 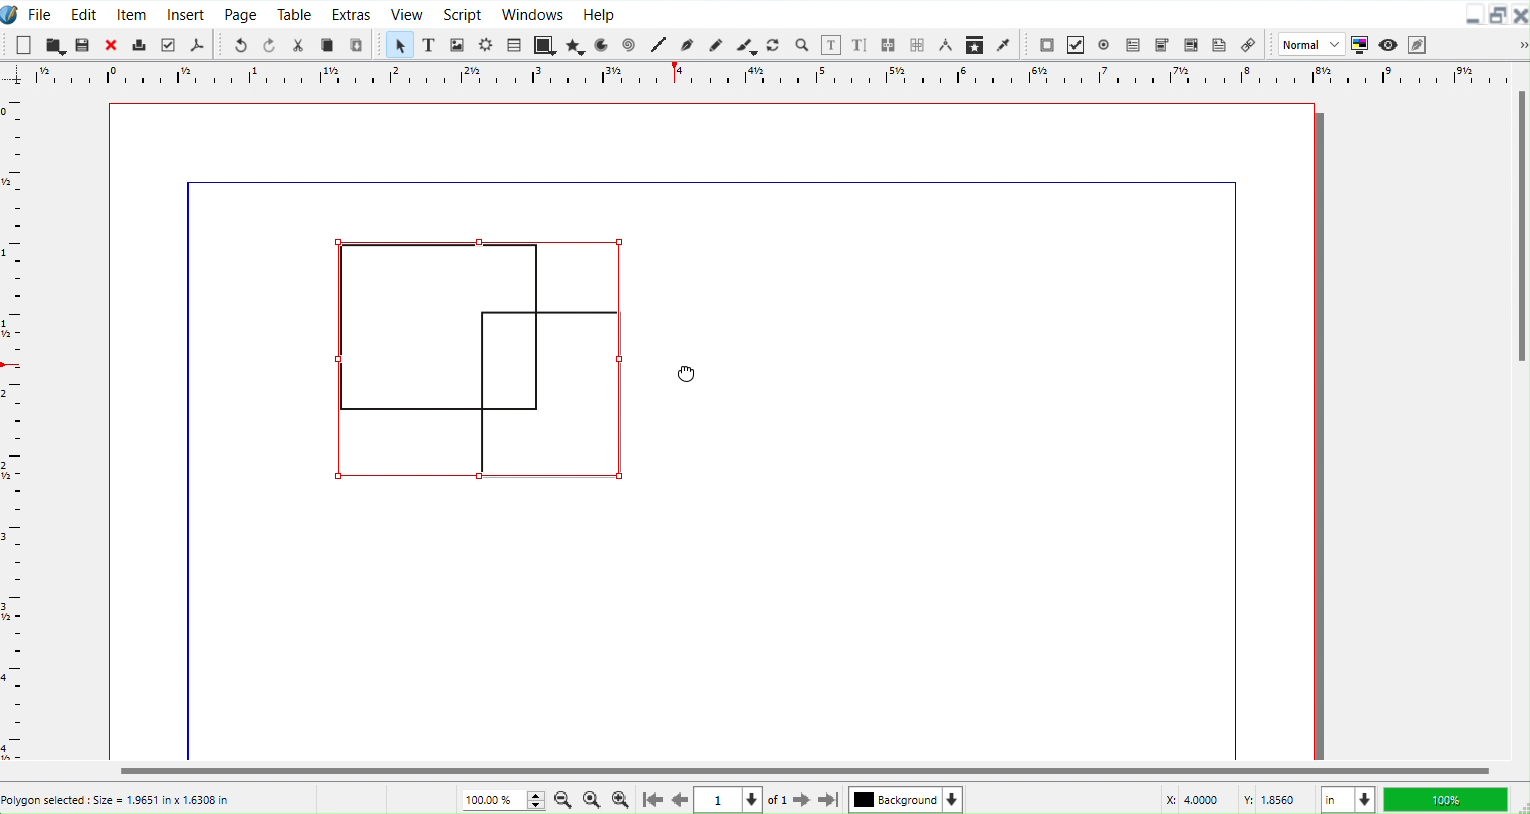 I want to click on Zoom In, so click(x=622, y=800).